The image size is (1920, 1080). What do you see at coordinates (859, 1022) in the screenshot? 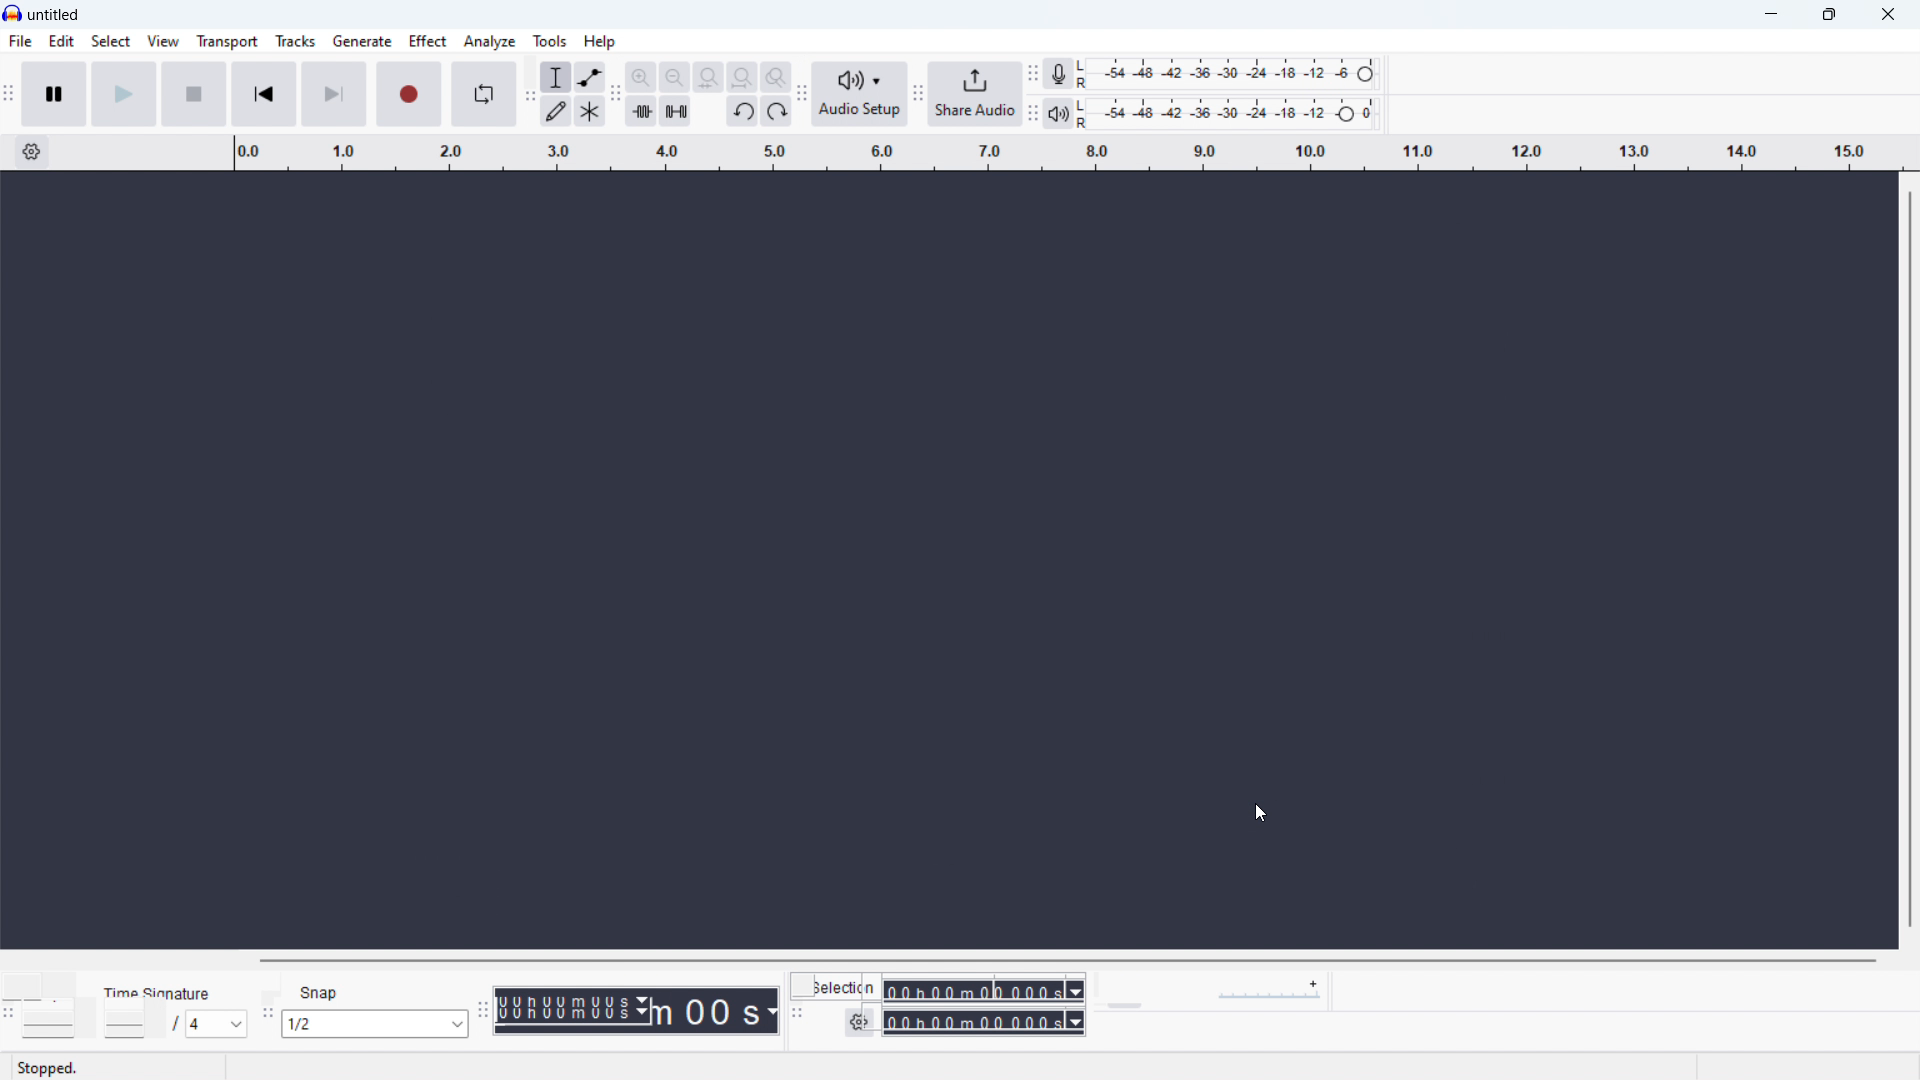
I see `selection settings` at bounding box center [859, 1022].